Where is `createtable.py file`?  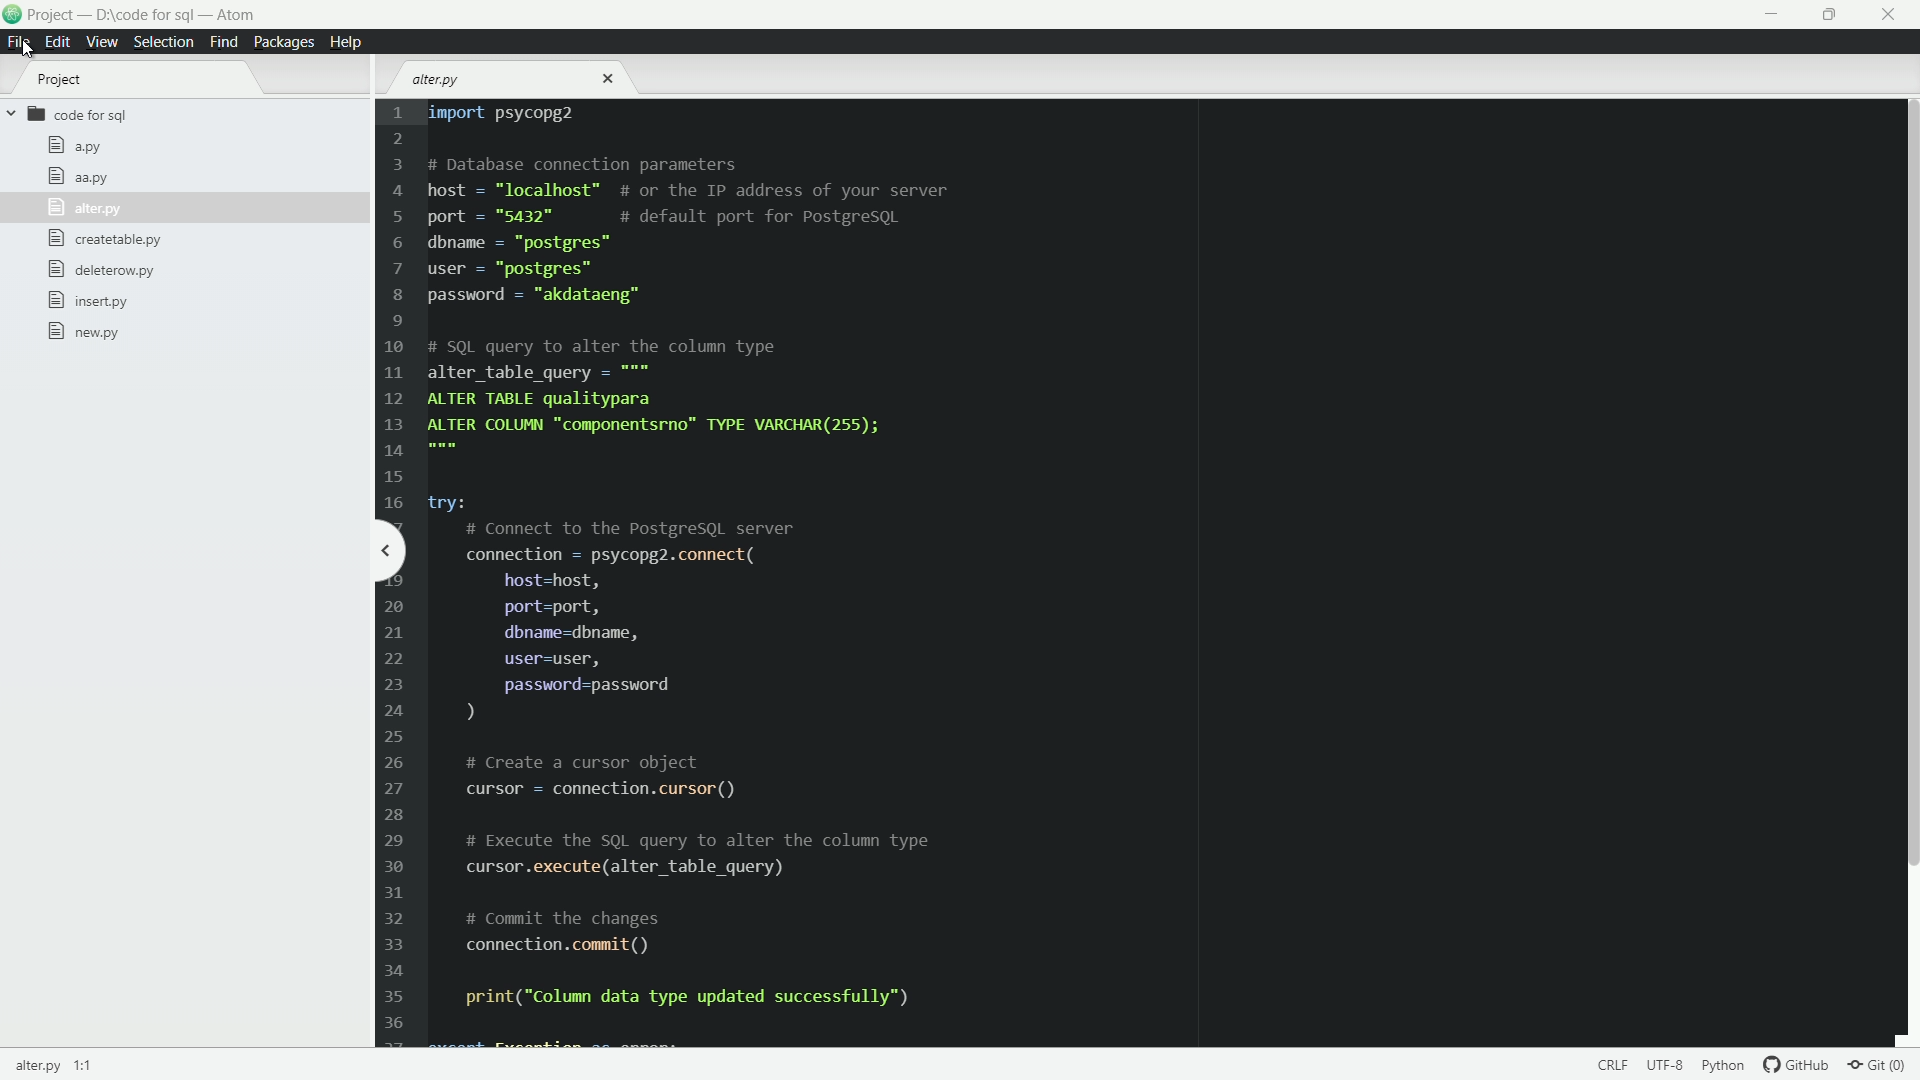 createtable.py file is located at coordinates (102, 238).